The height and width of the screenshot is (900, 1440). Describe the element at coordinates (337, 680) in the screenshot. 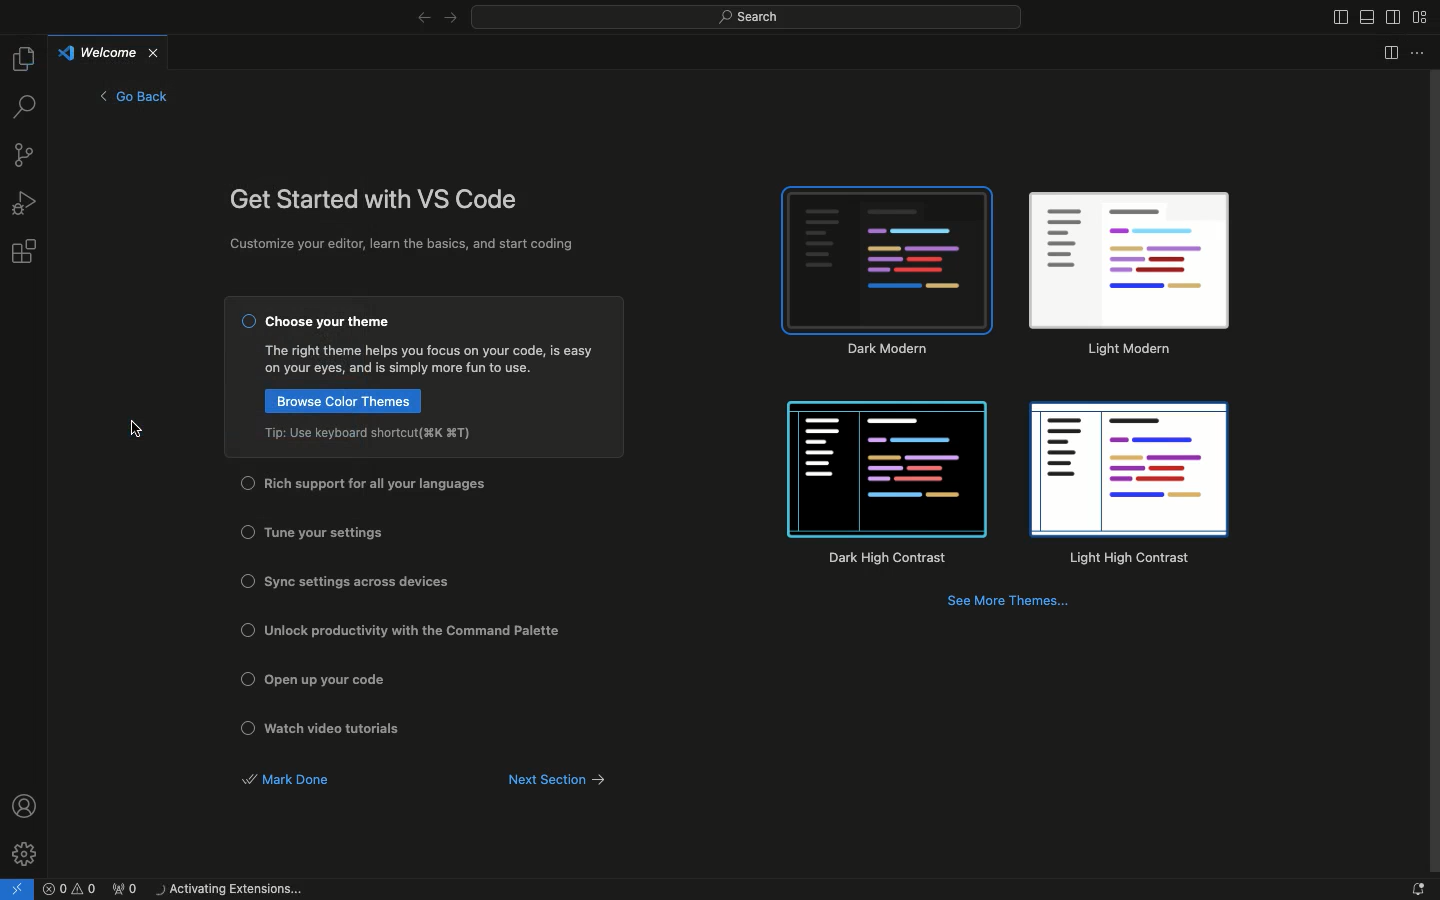

I see `Open up your code` at that location.